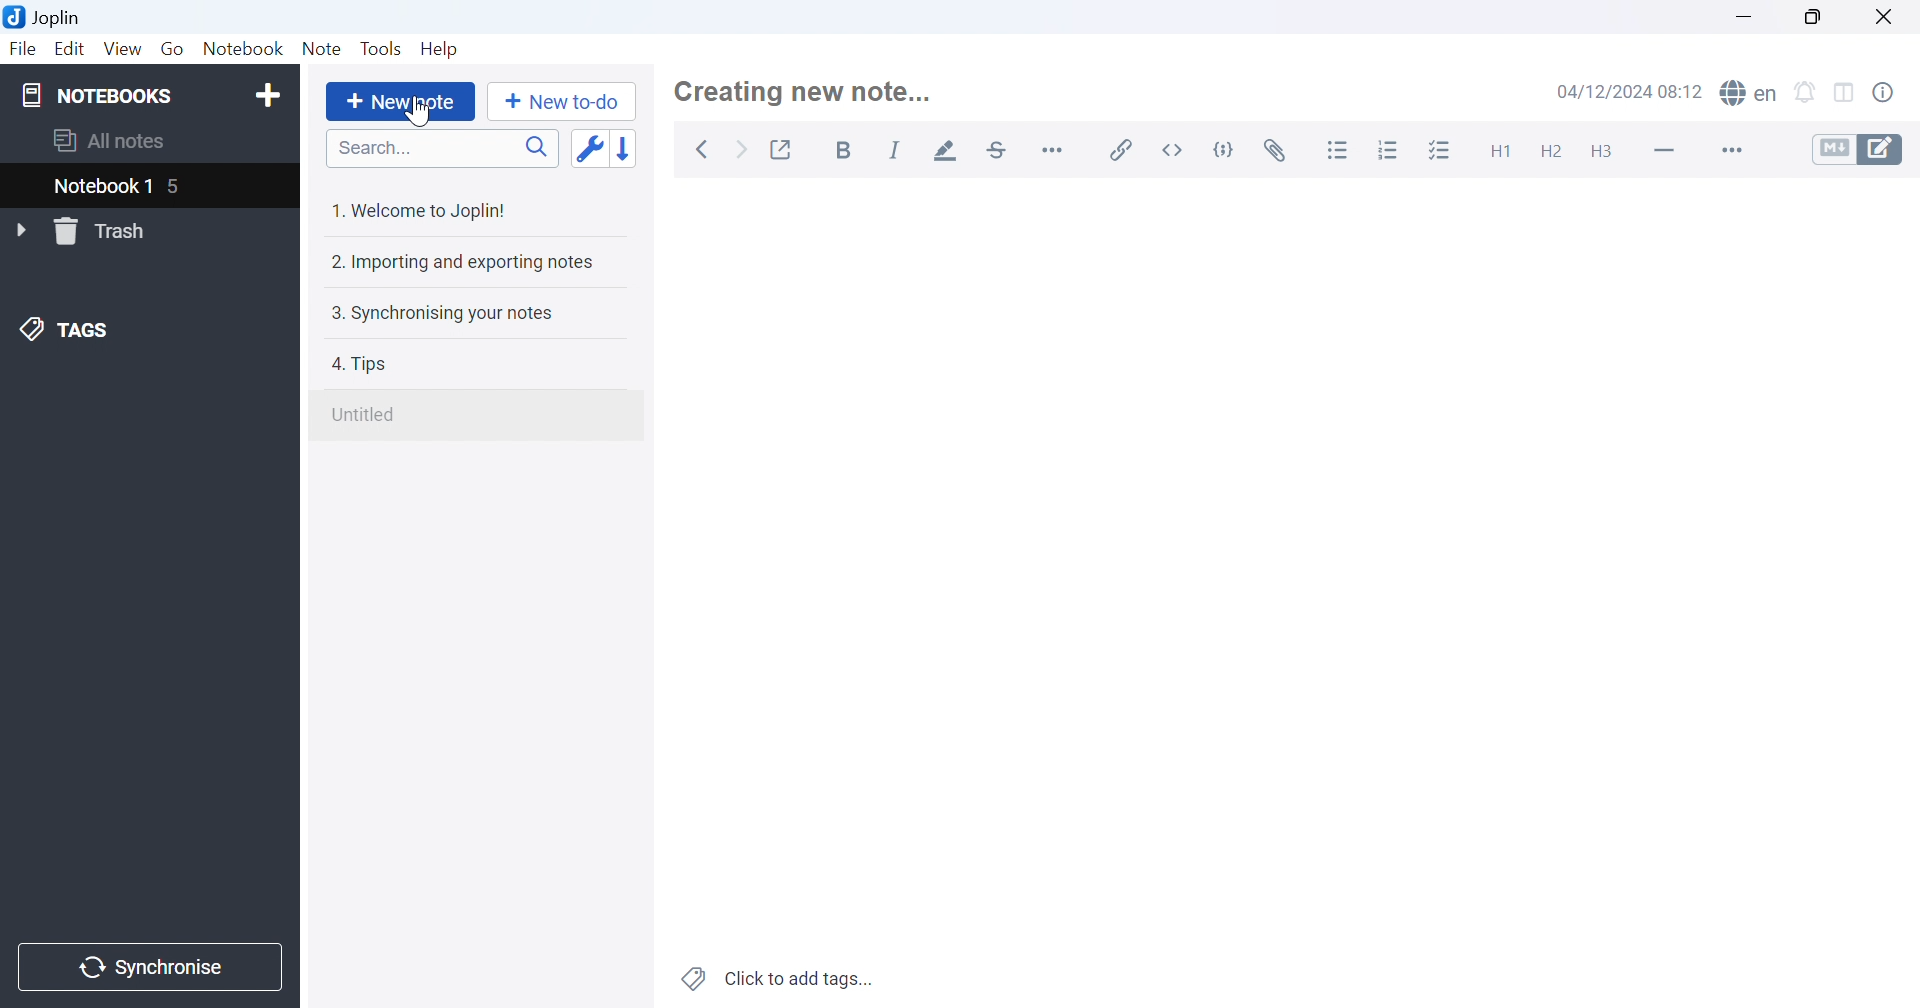 The width and height of the screenshot is (1920, 1008). Describe the element at coordinates (447, 311) in the screenshot. I see `3. Synchronising your notes` at that location.